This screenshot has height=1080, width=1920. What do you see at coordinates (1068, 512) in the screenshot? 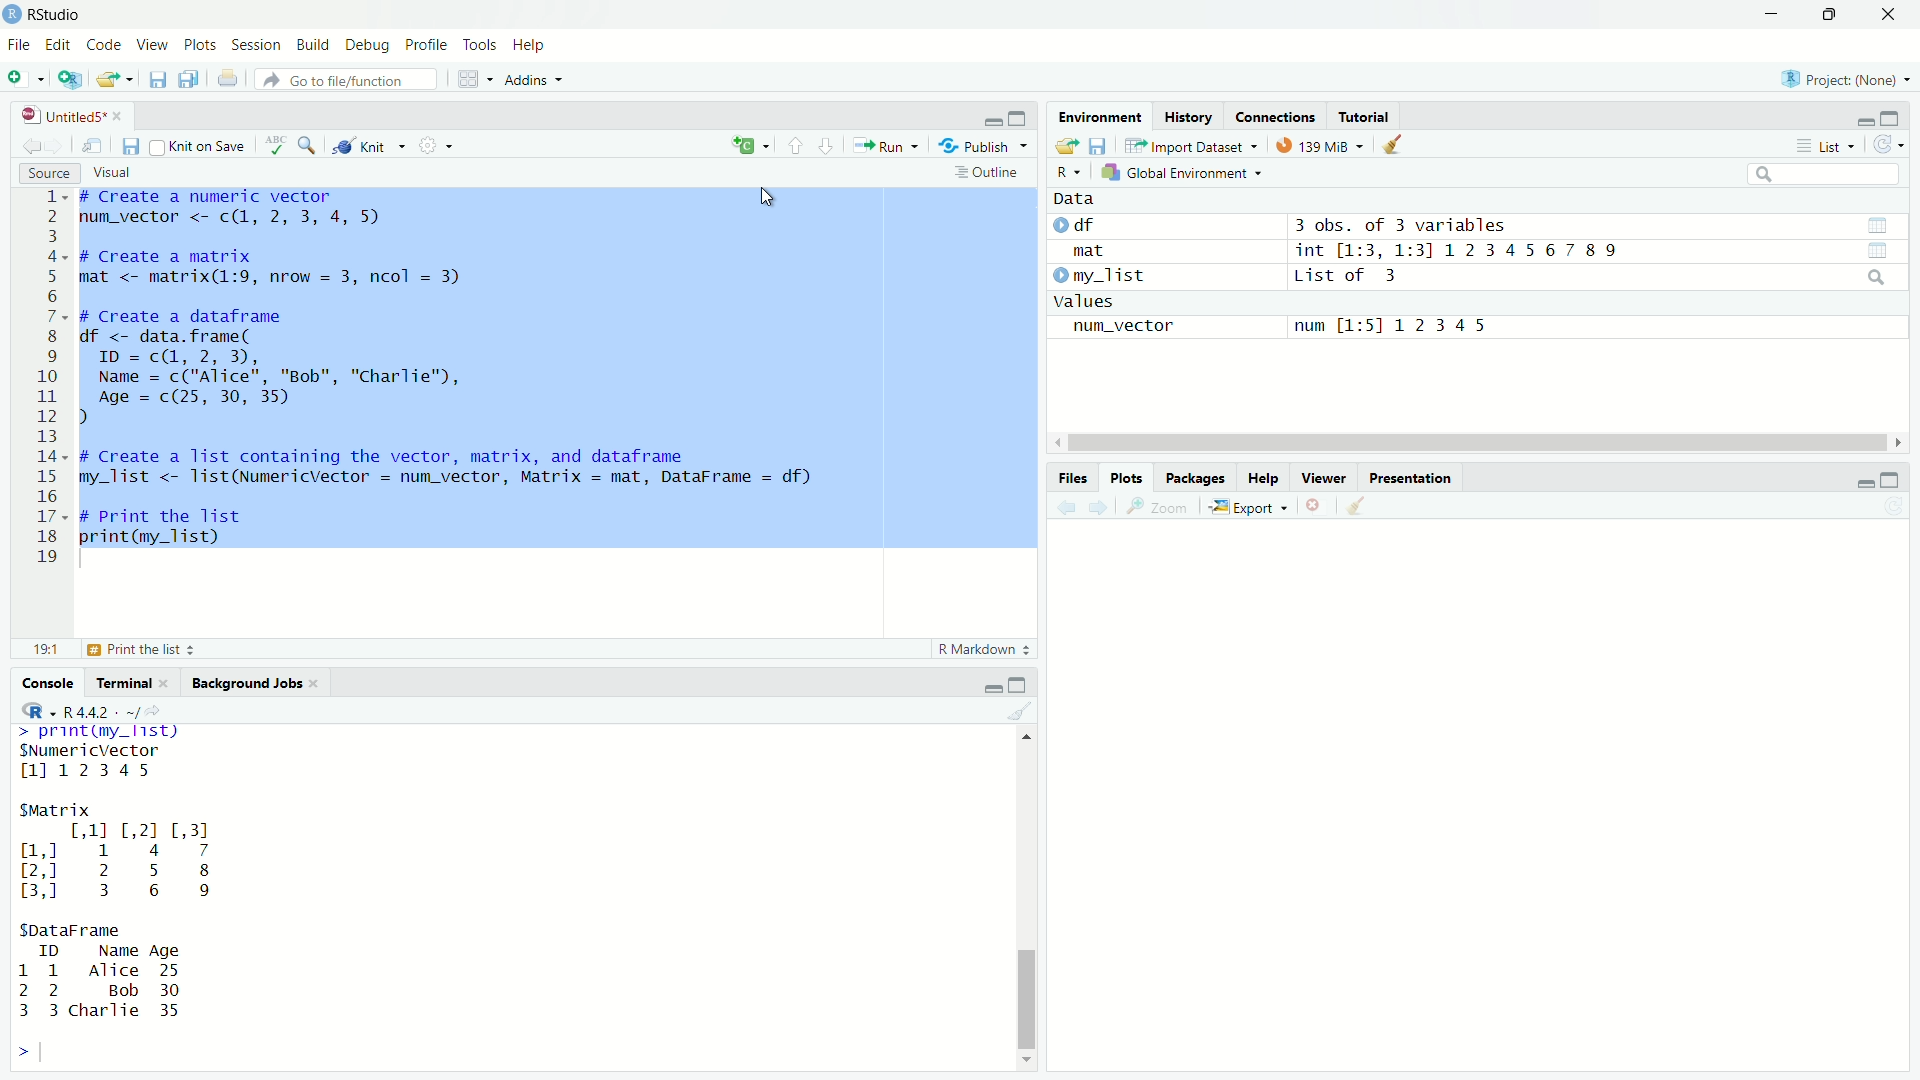
I see `back` at bounding box center [1068, 512].